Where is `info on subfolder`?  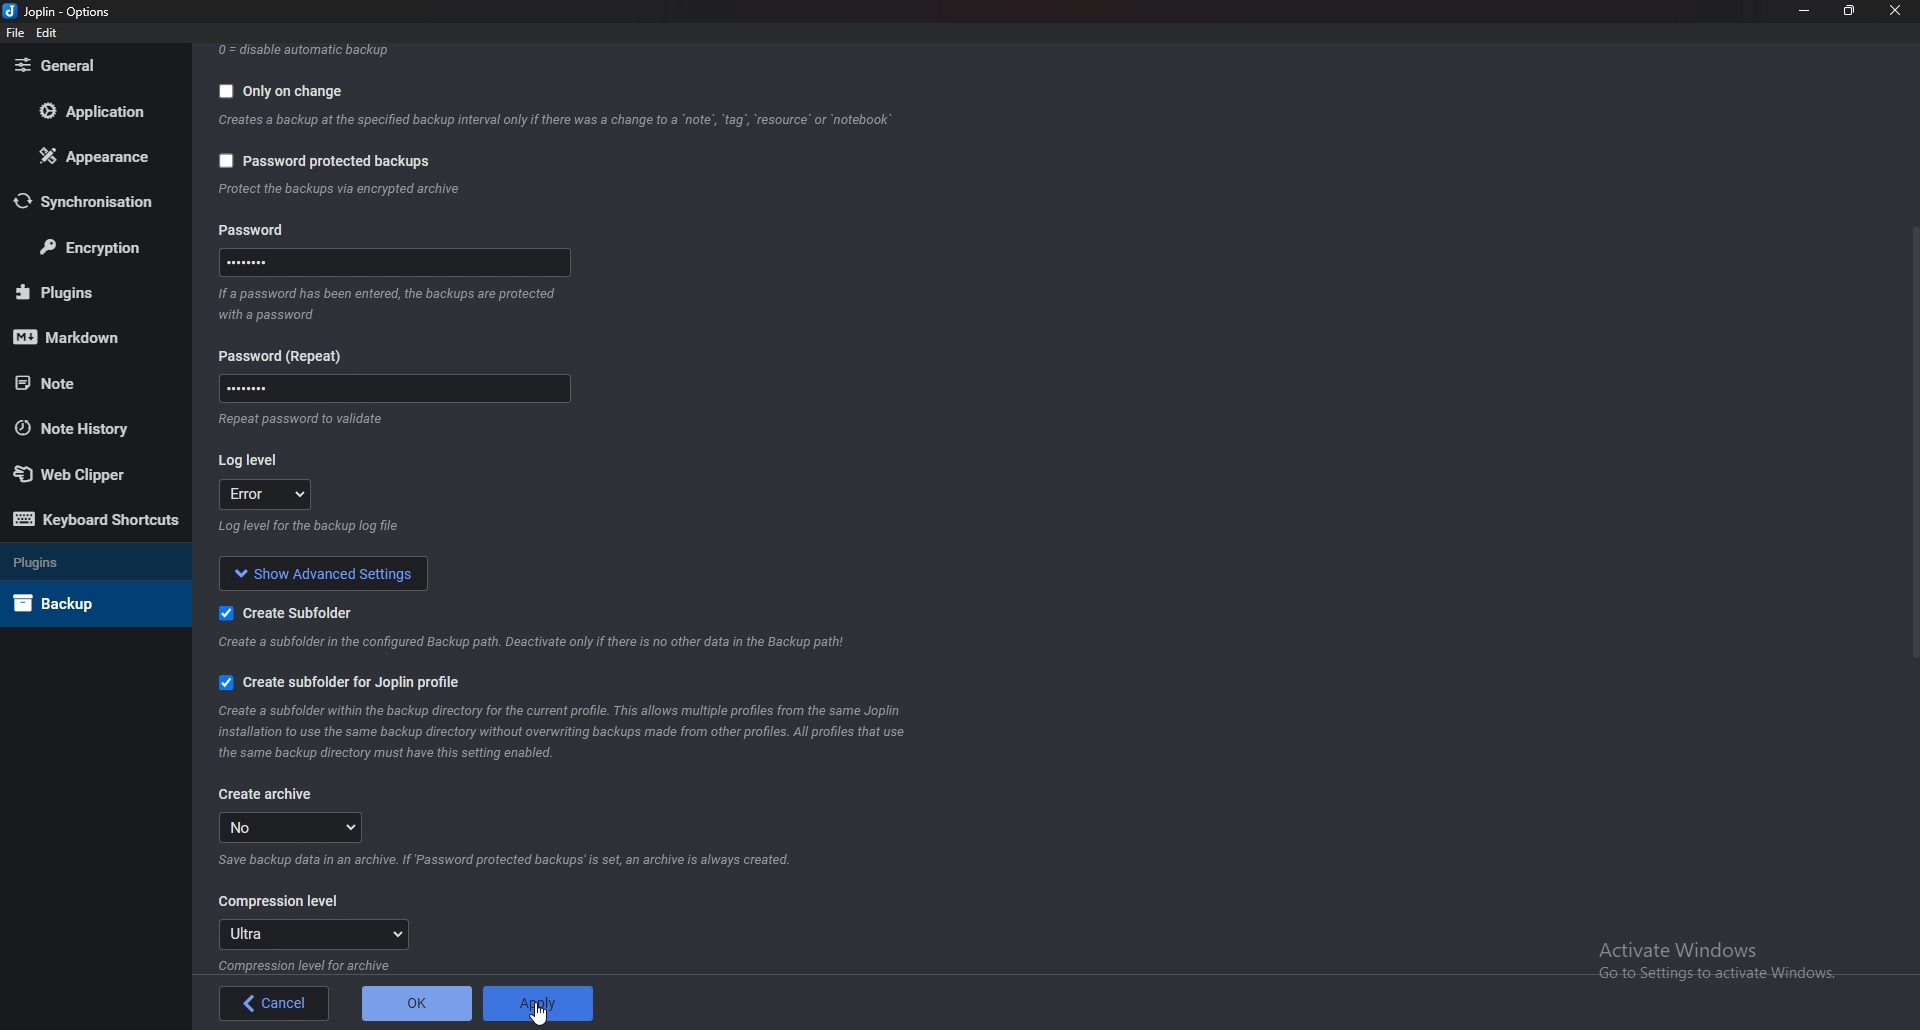
info on subfolder is located at coordinates (538, 641).